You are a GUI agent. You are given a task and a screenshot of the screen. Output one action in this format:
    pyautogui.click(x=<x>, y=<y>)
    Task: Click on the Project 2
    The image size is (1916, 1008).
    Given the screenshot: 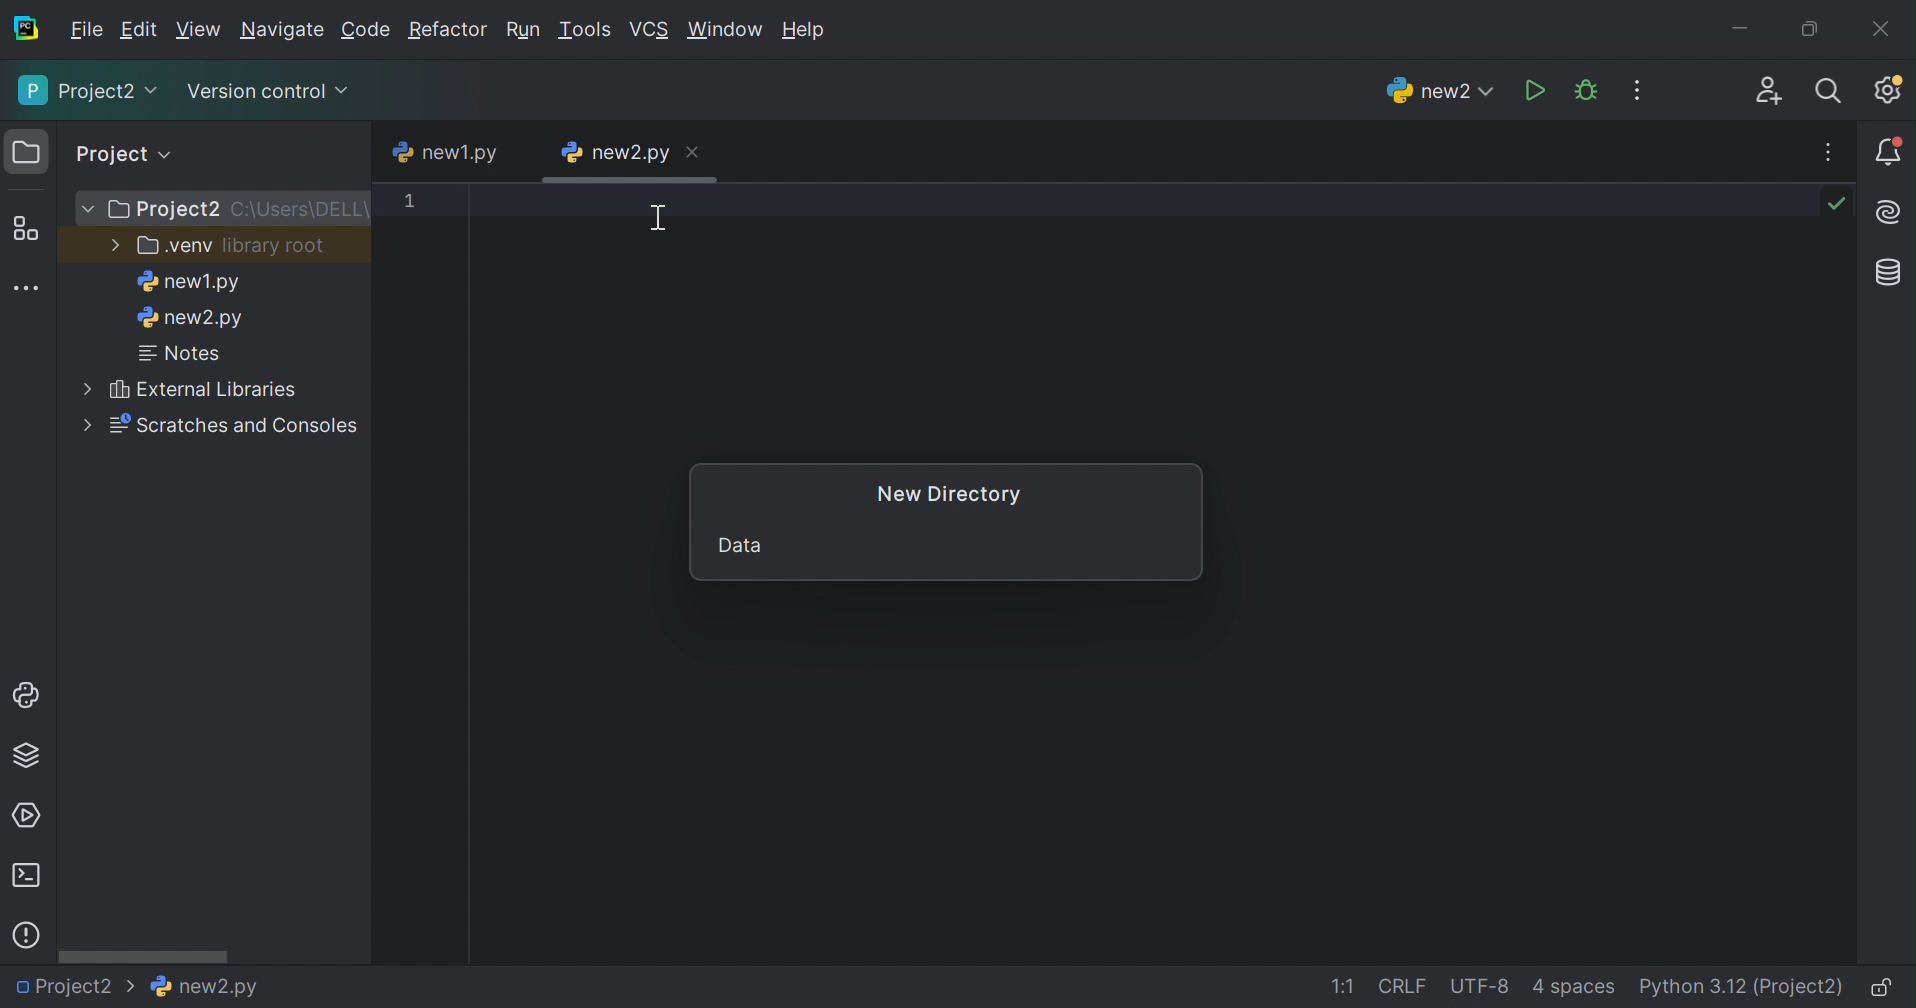 What is the action you would take?
    pyautogui.click(x=167, y=211)
    